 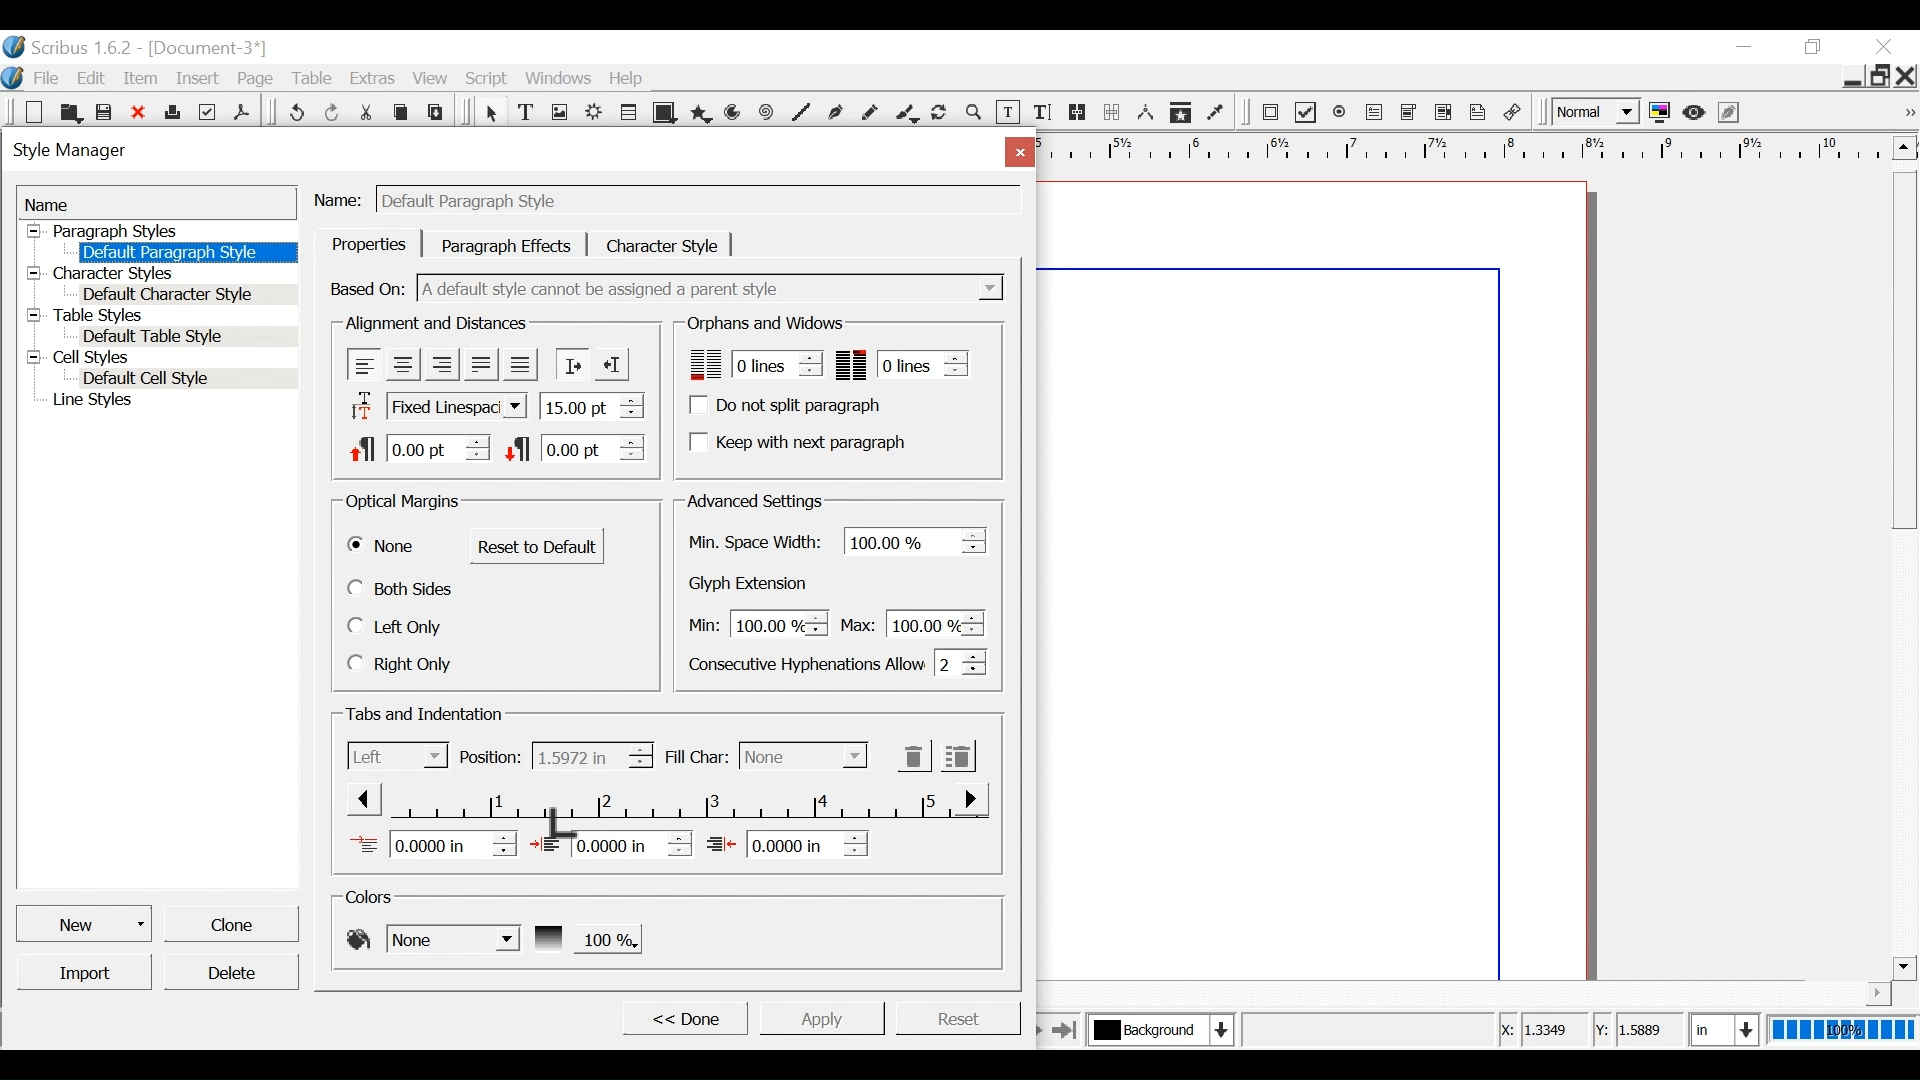 I want to click on Import, so click(x=86, y=972).